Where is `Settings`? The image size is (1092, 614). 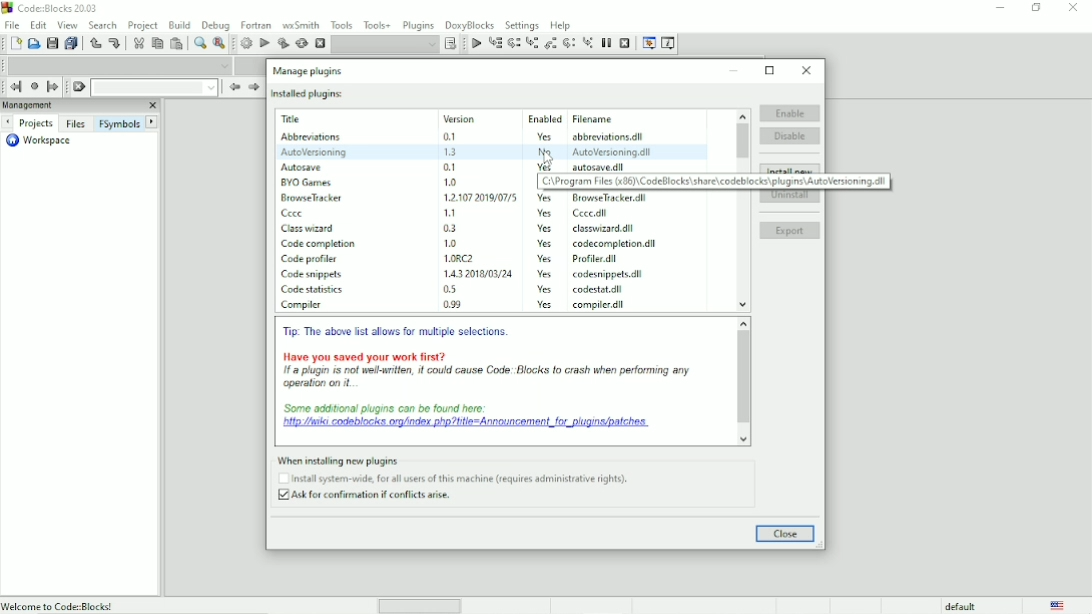 Settings is located at coordinates (521, 25).